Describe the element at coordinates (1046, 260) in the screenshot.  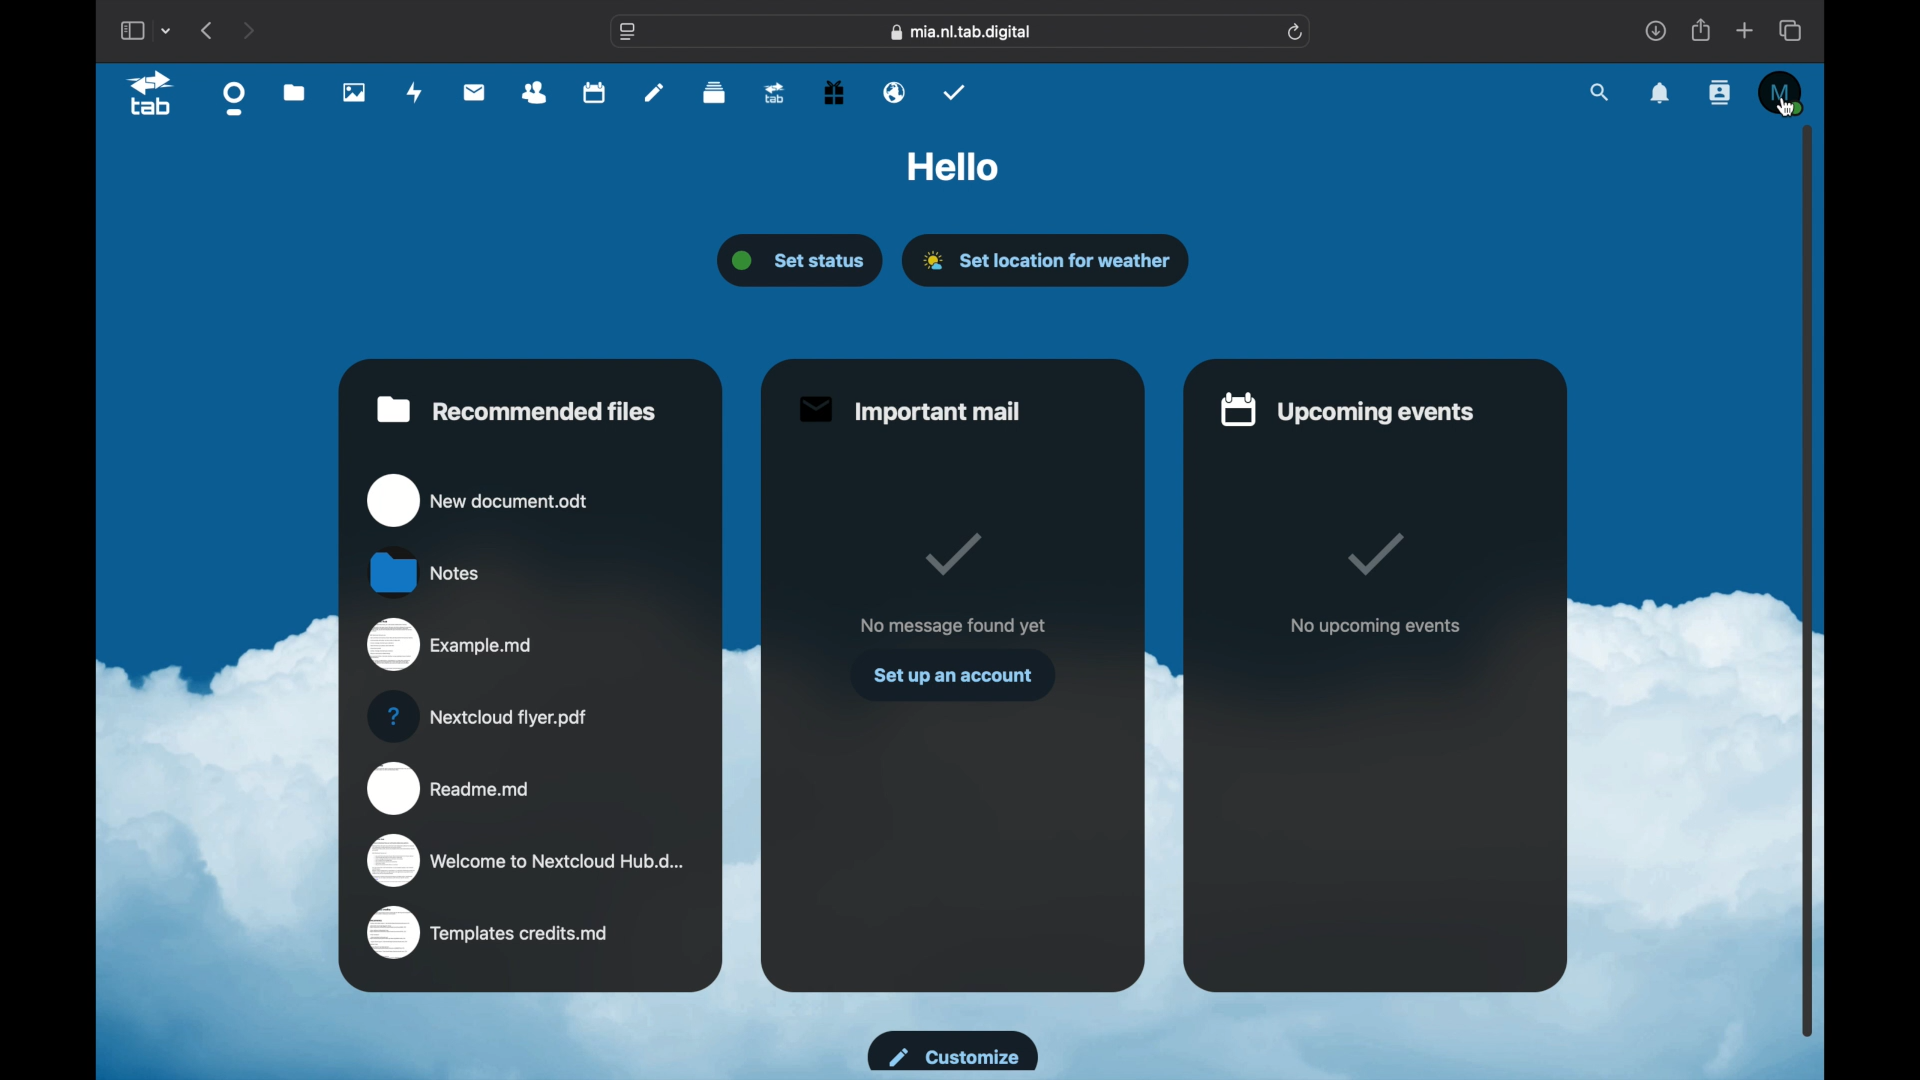
I see `set location for weather` at that location.